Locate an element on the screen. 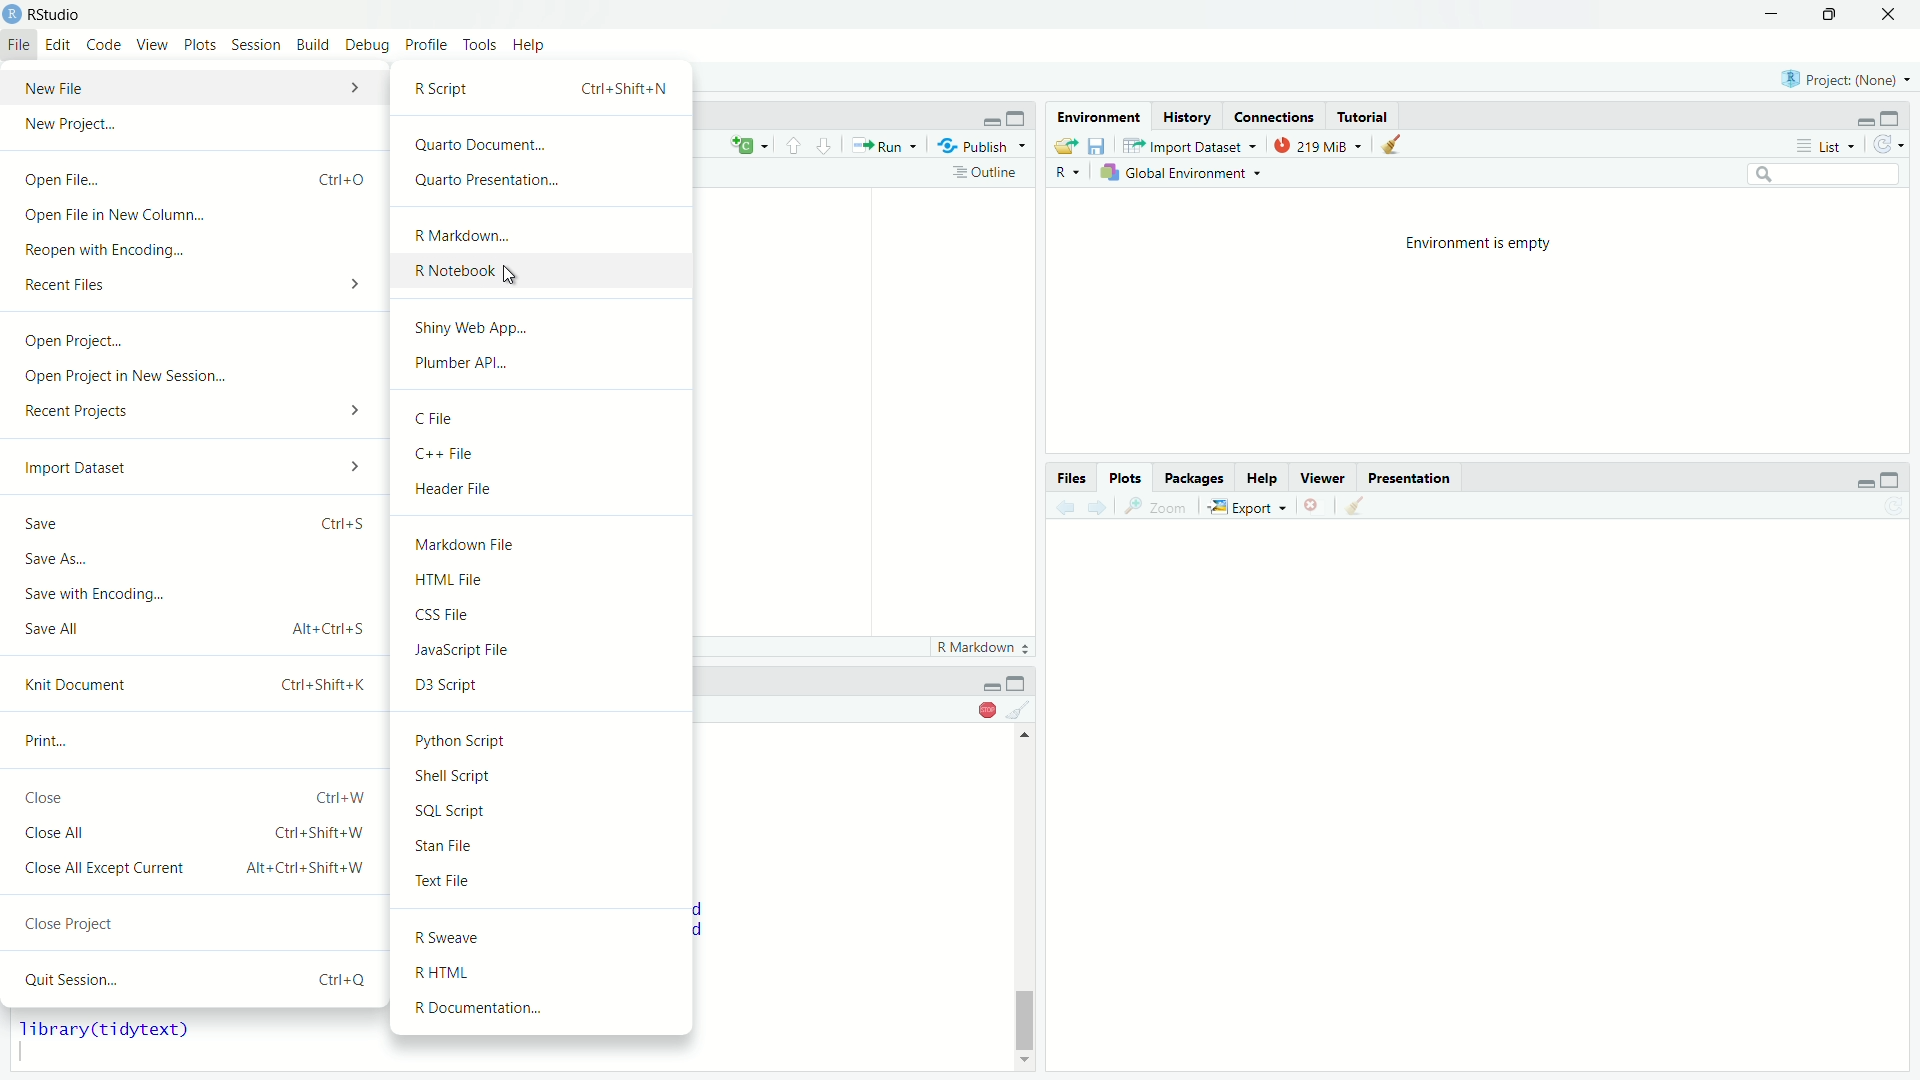 This screenshot has width=1920, height=1080. R Documentation... is located at coordinates (543, 1010).